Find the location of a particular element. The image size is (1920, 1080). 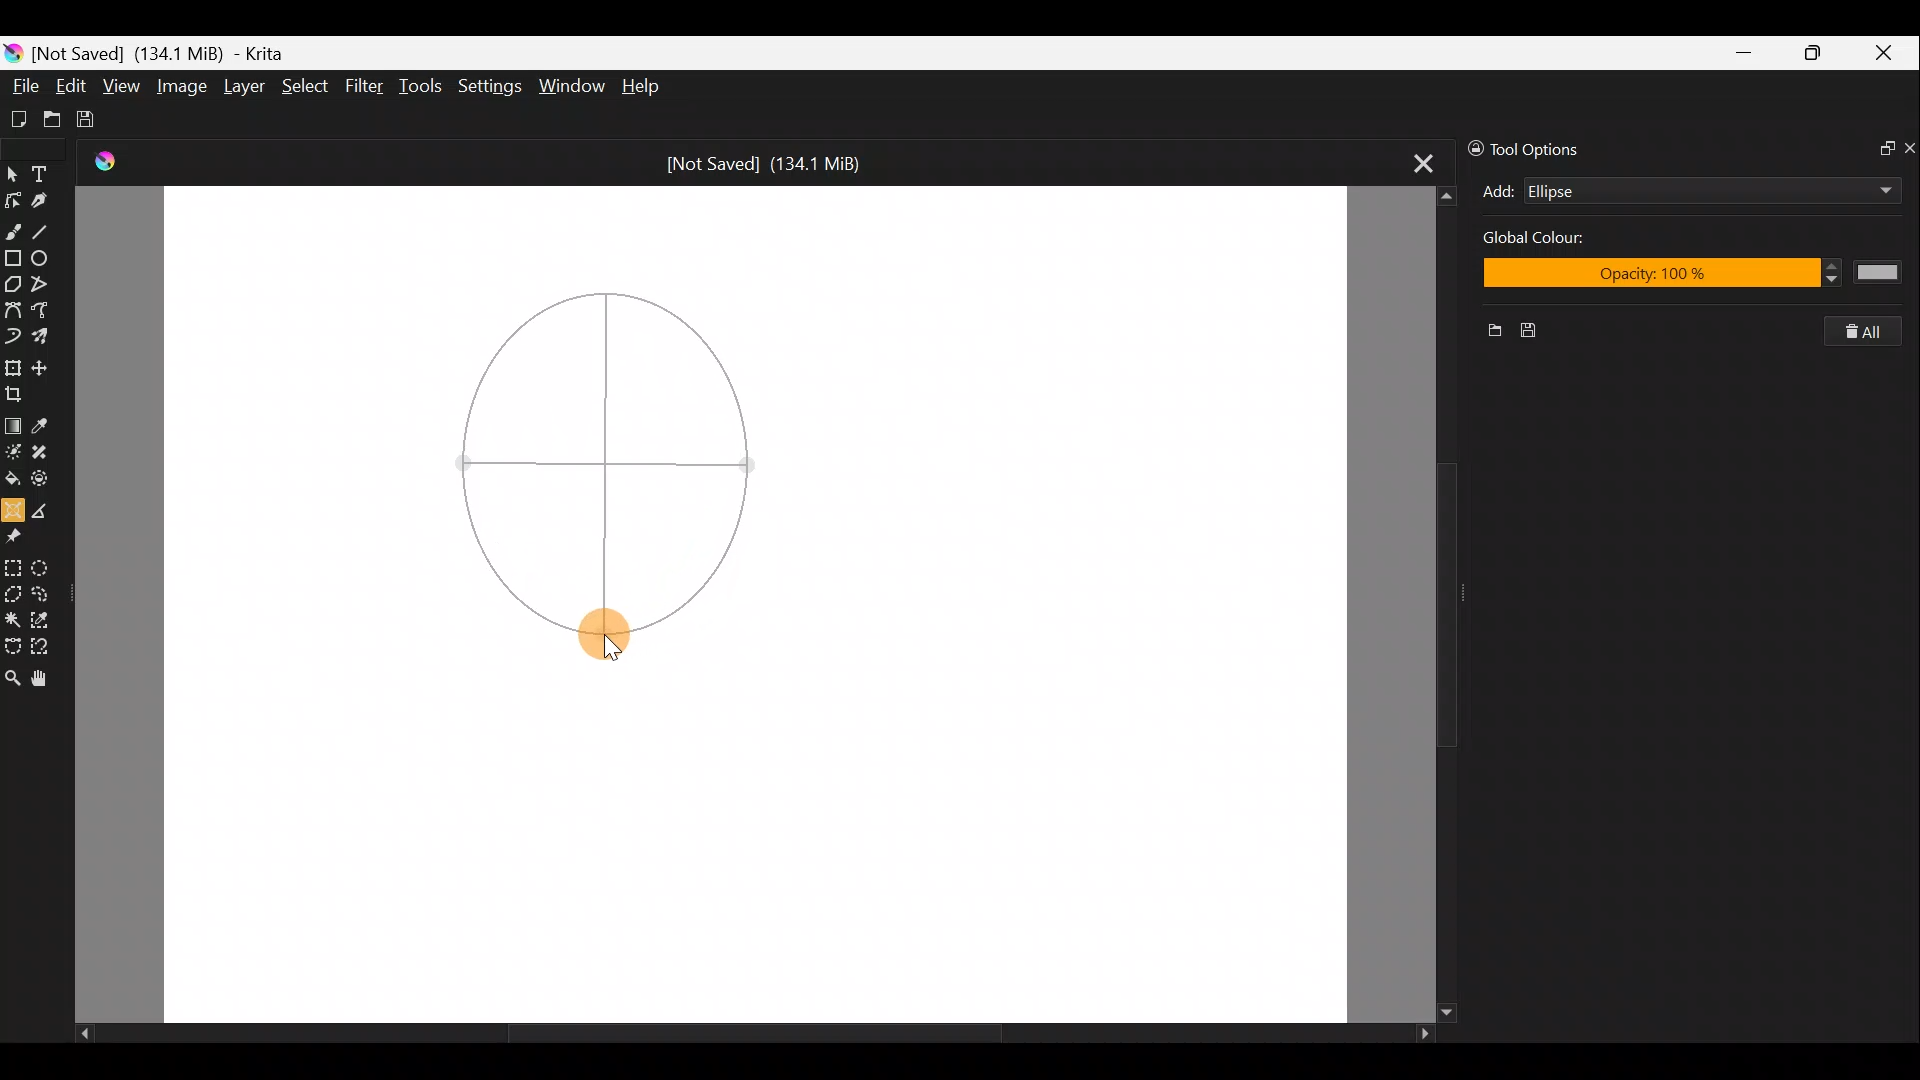

Sample a colour from image/current layer is located at coordinates (43, 422).